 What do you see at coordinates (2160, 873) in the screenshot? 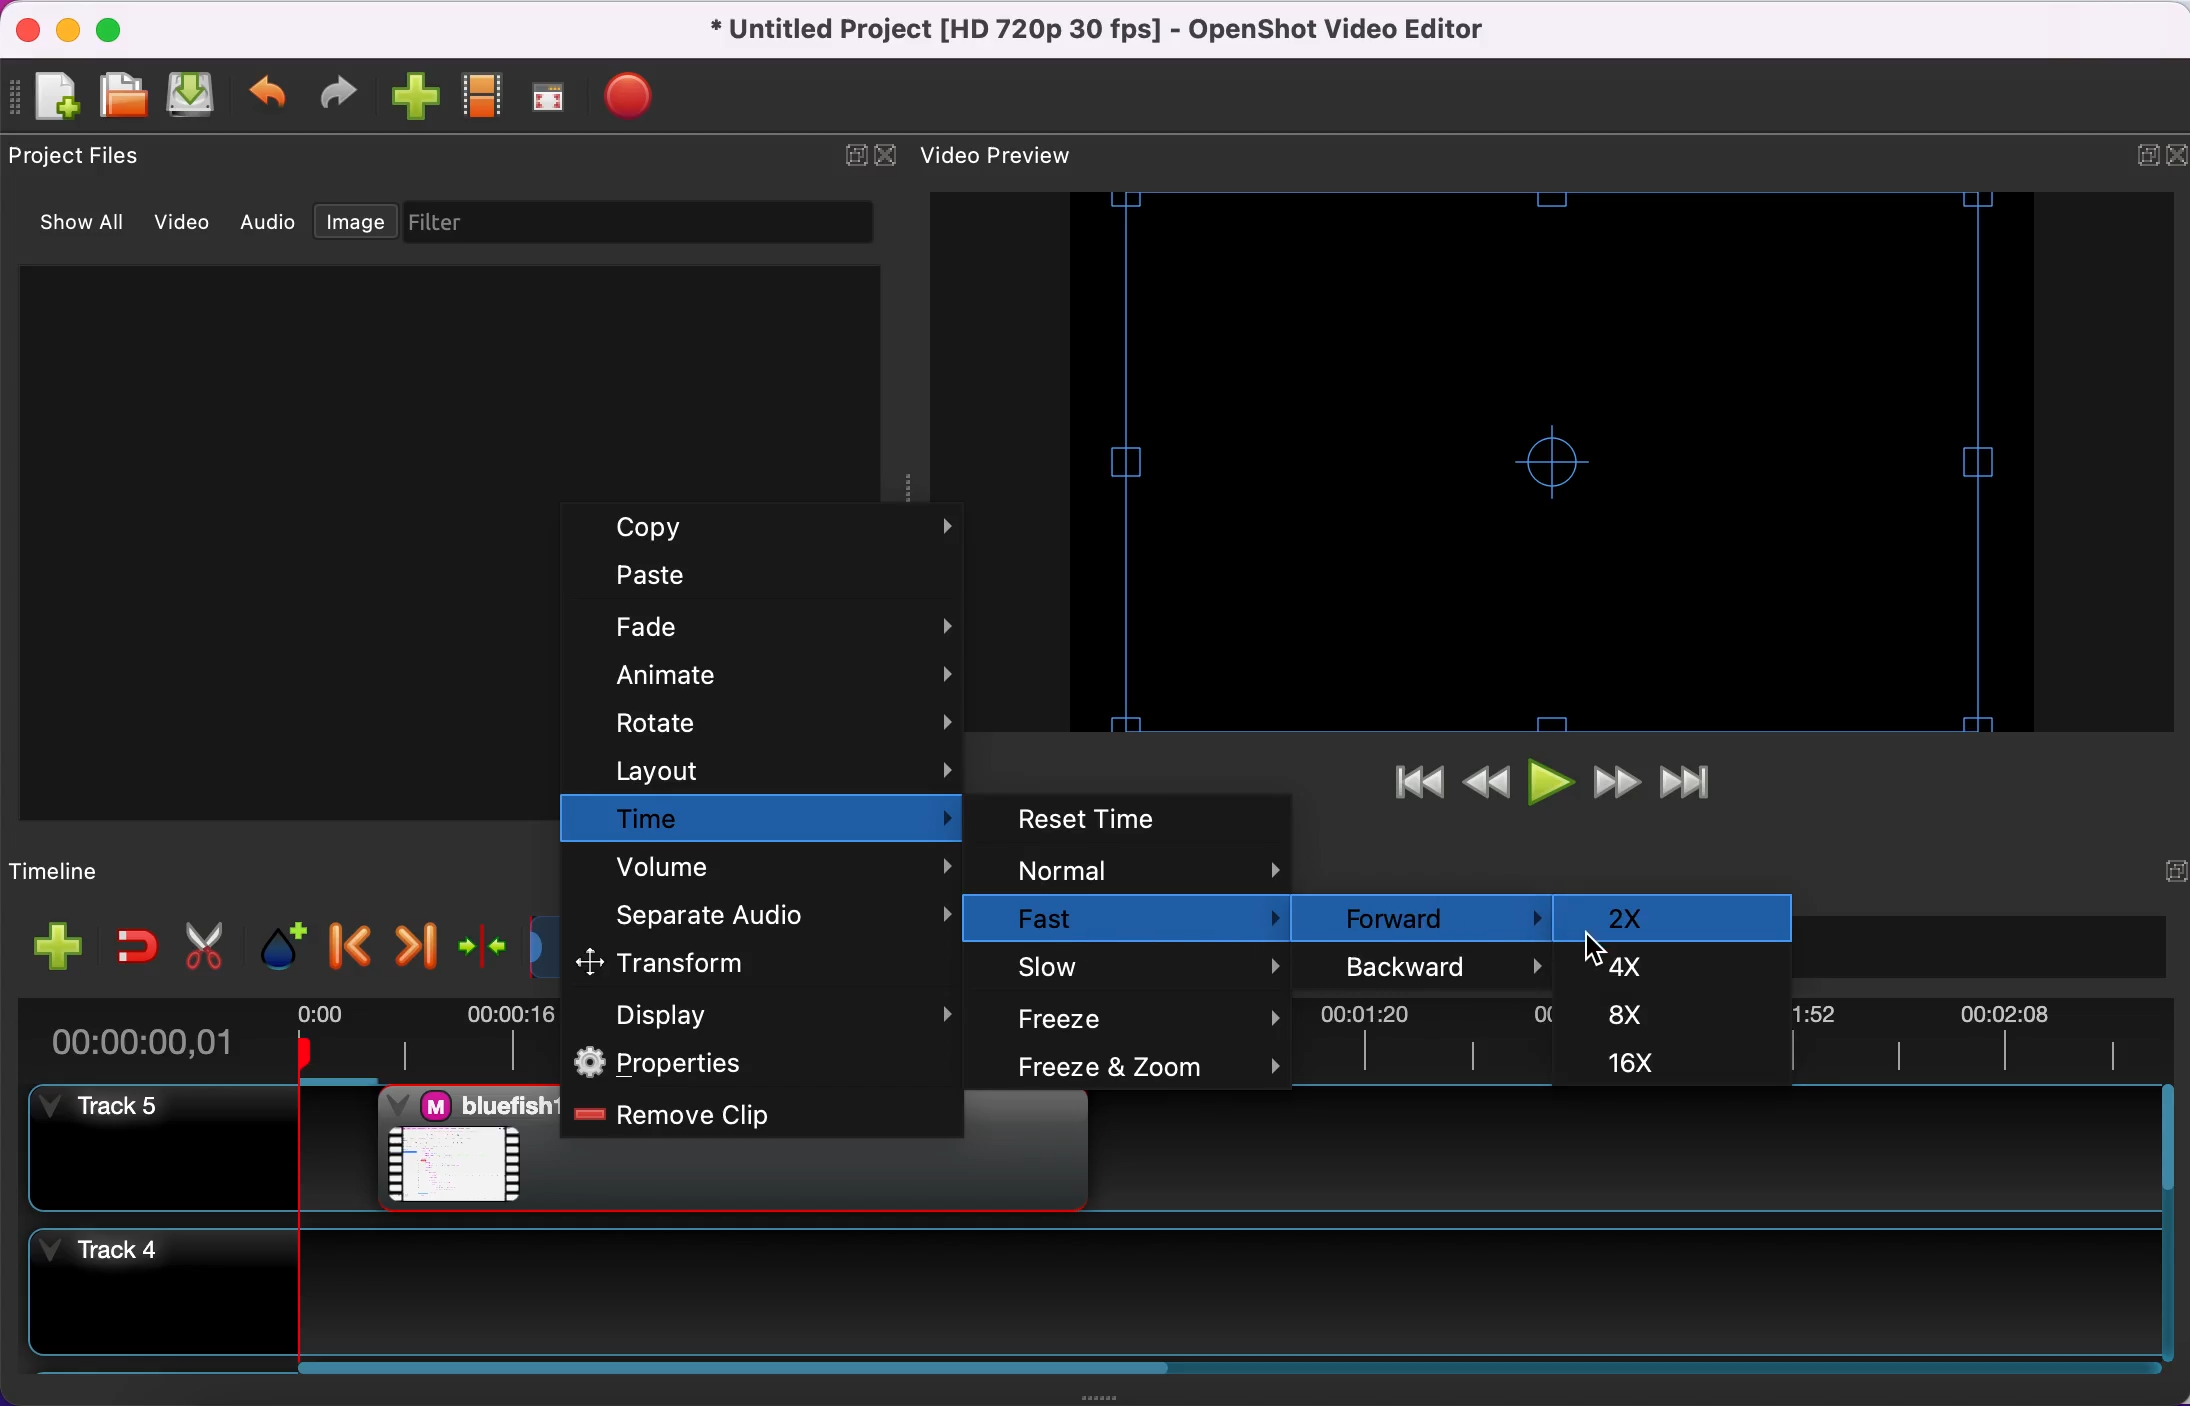
I see `expand/hide` at bounding box center [2160, 873].